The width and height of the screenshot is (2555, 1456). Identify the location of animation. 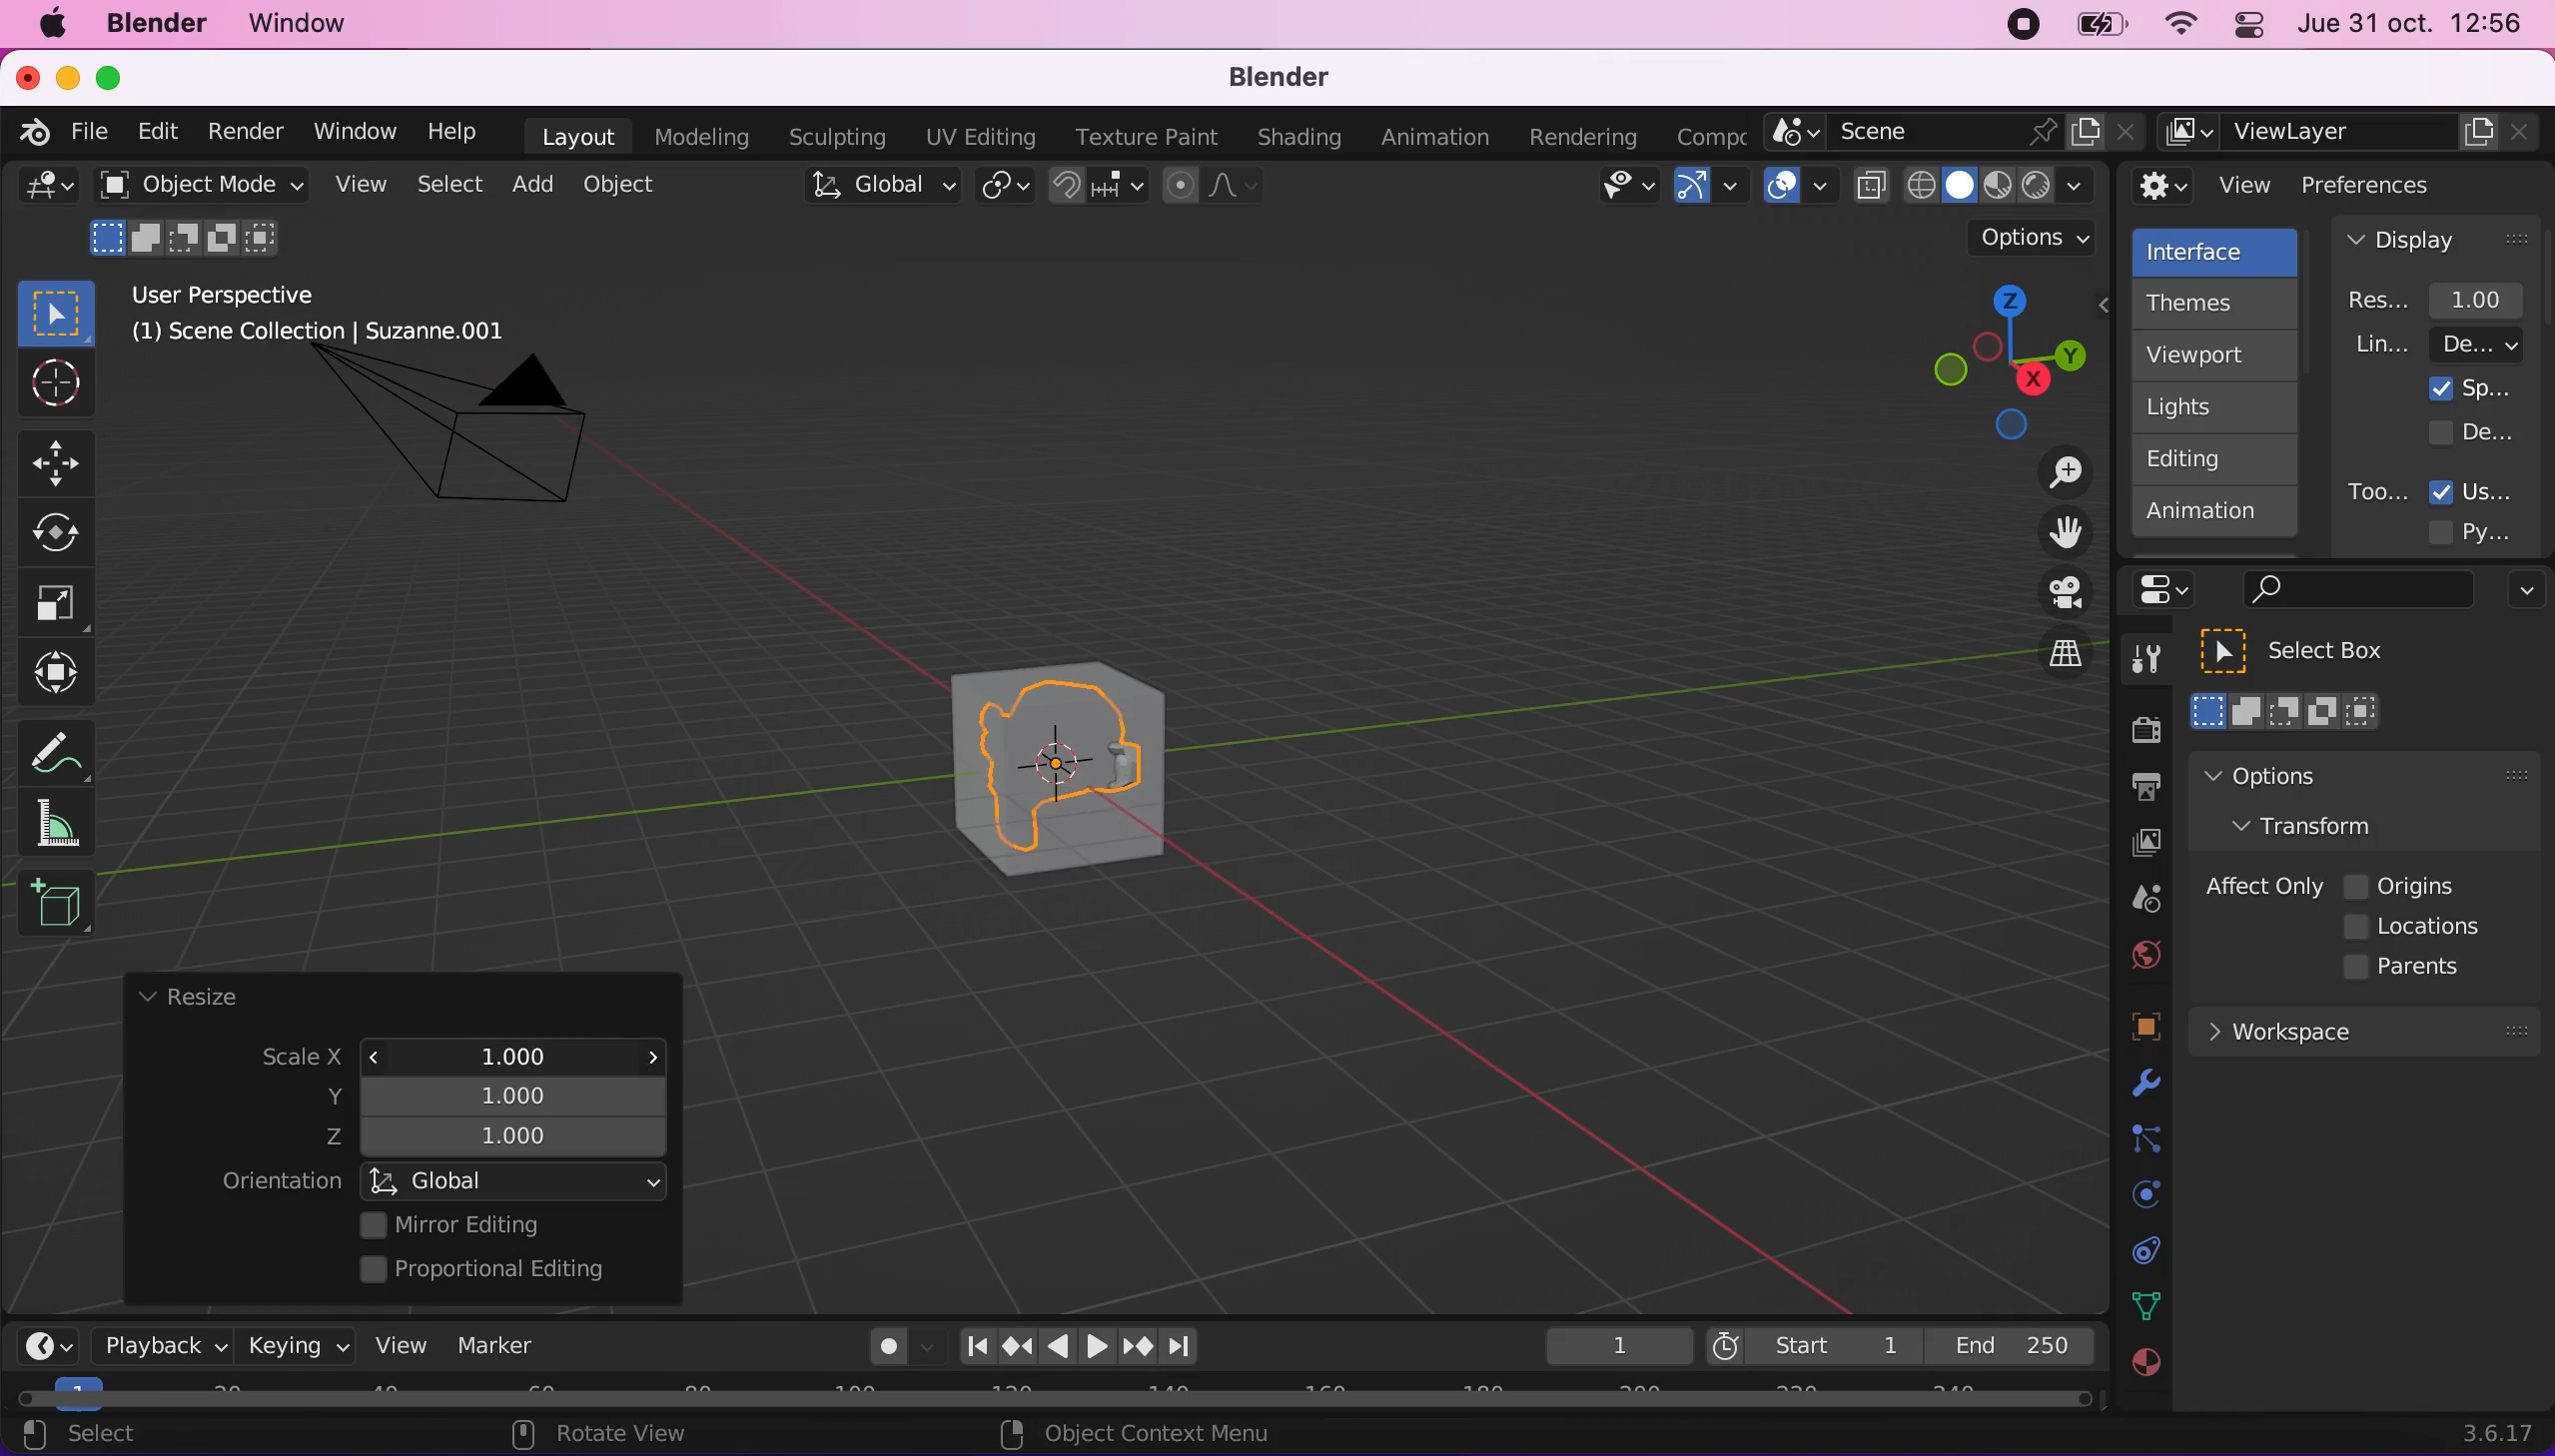
(1440, 138).